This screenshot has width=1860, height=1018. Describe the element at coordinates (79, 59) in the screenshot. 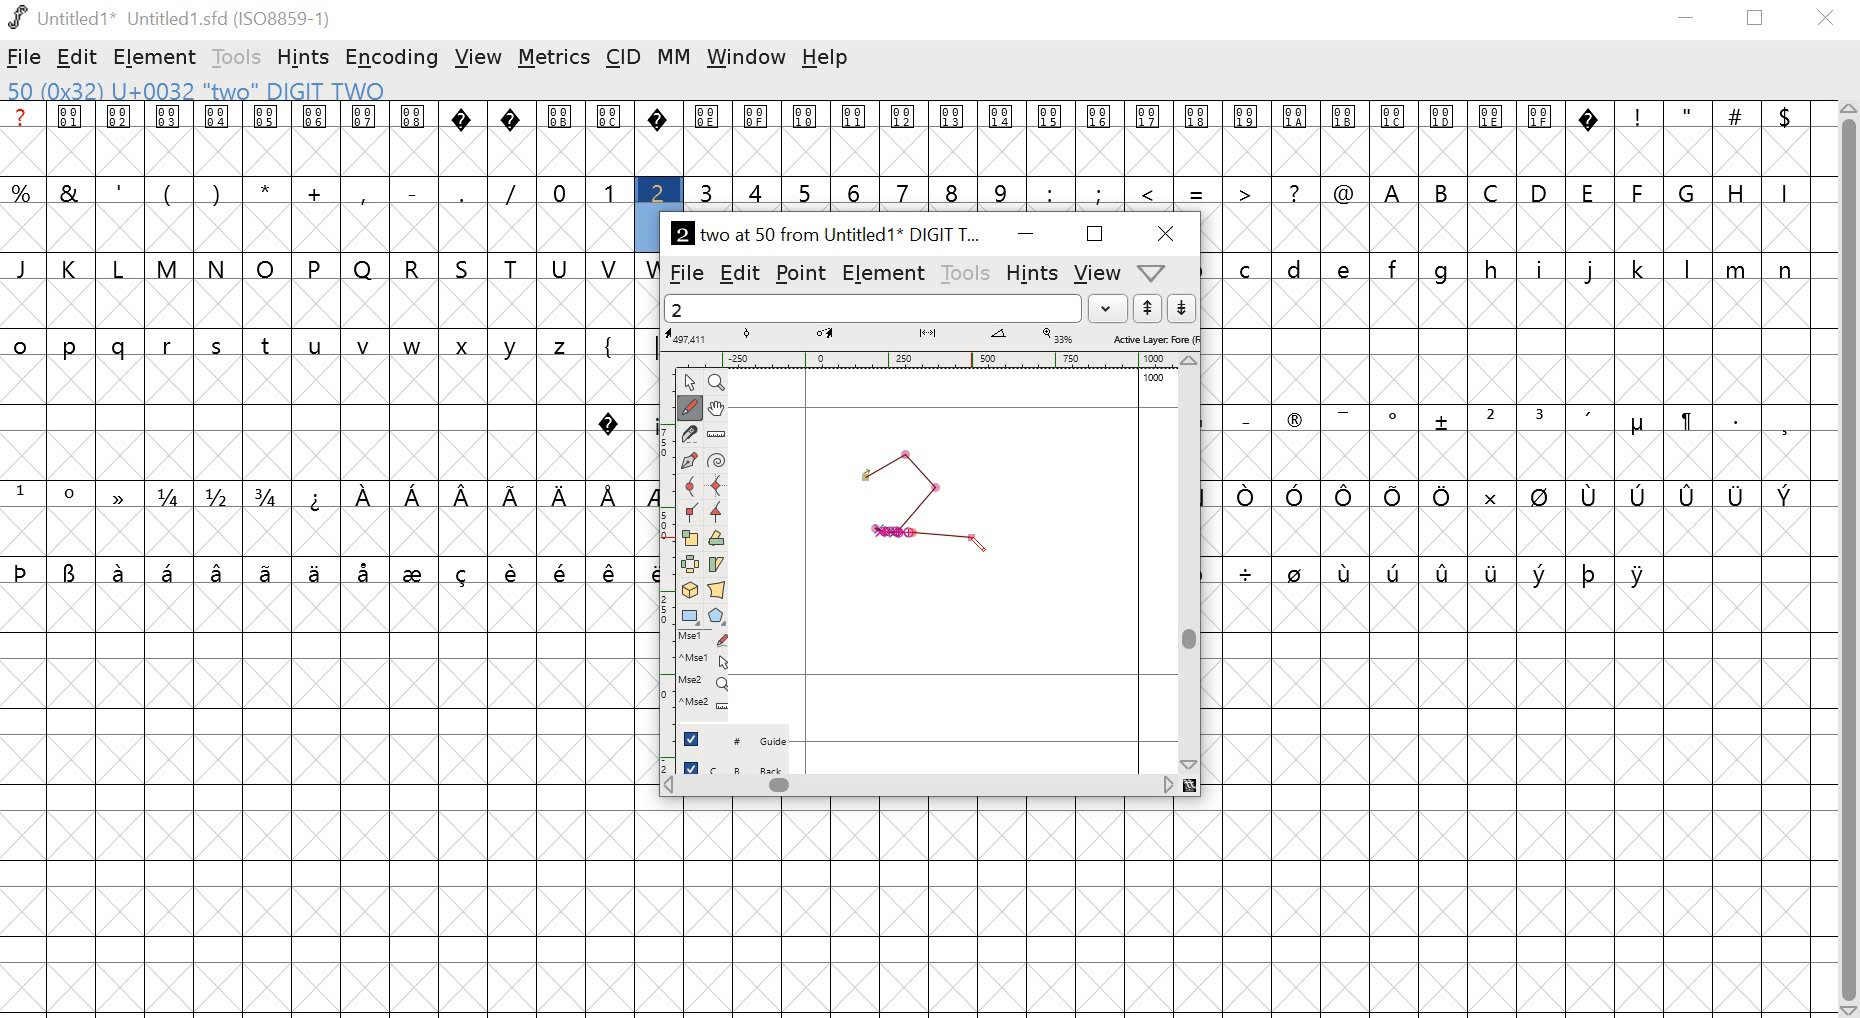

I see `edit` at that location.